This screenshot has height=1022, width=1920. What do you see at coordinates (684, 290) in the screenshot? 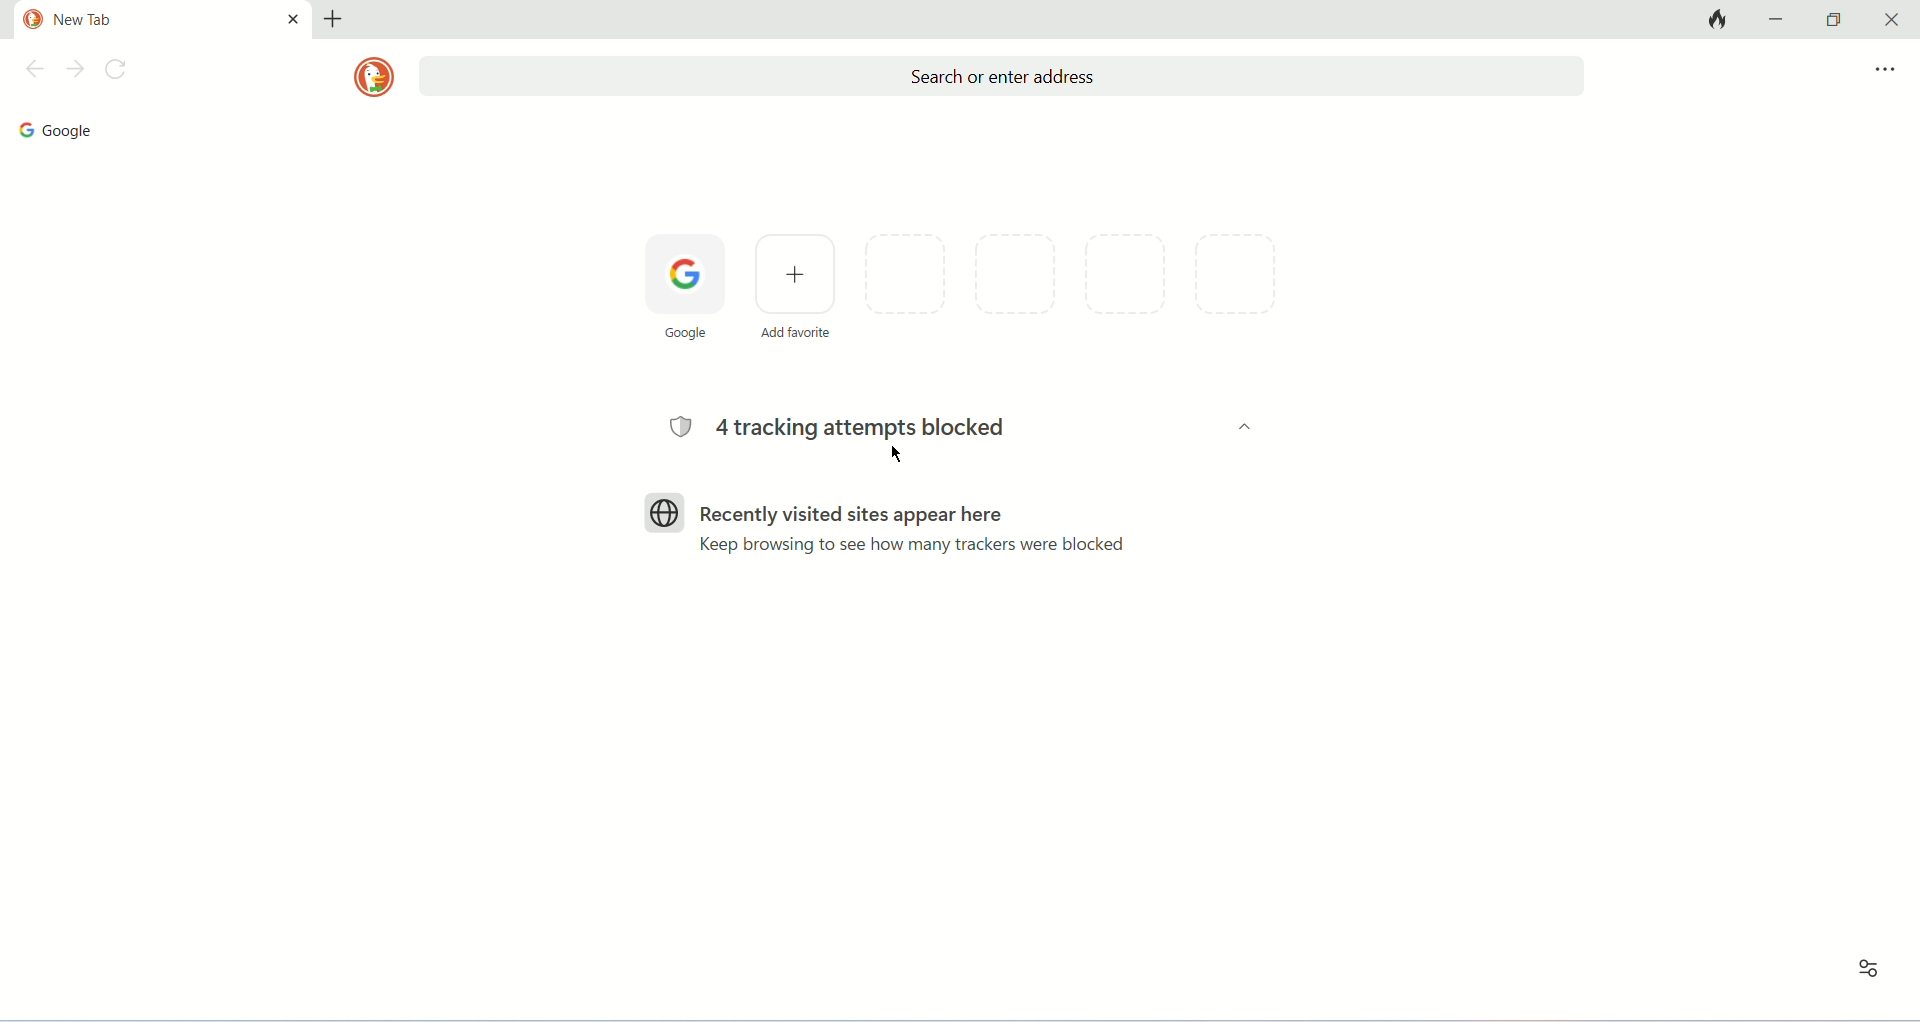
I see `"google" bookmark added` at bounding box center [684, 290].